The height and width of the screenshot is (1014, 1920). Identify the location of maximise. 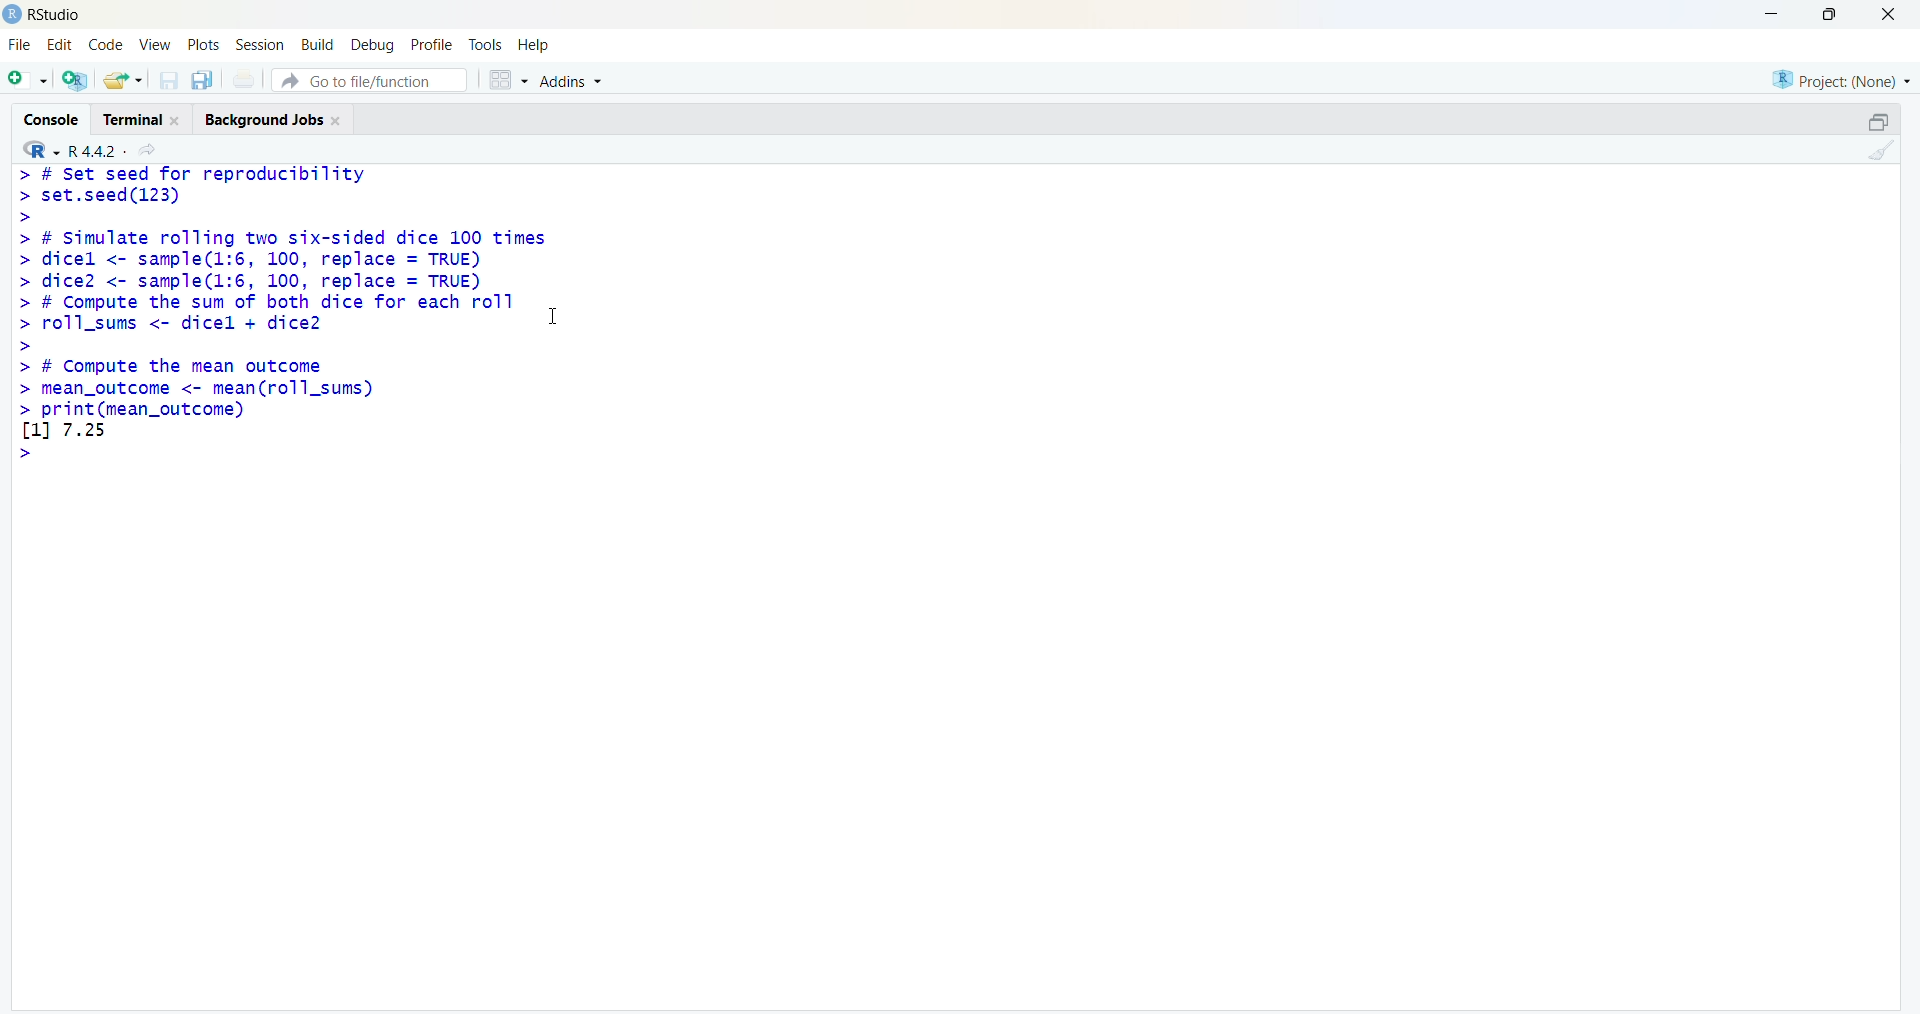
(1835, 14).